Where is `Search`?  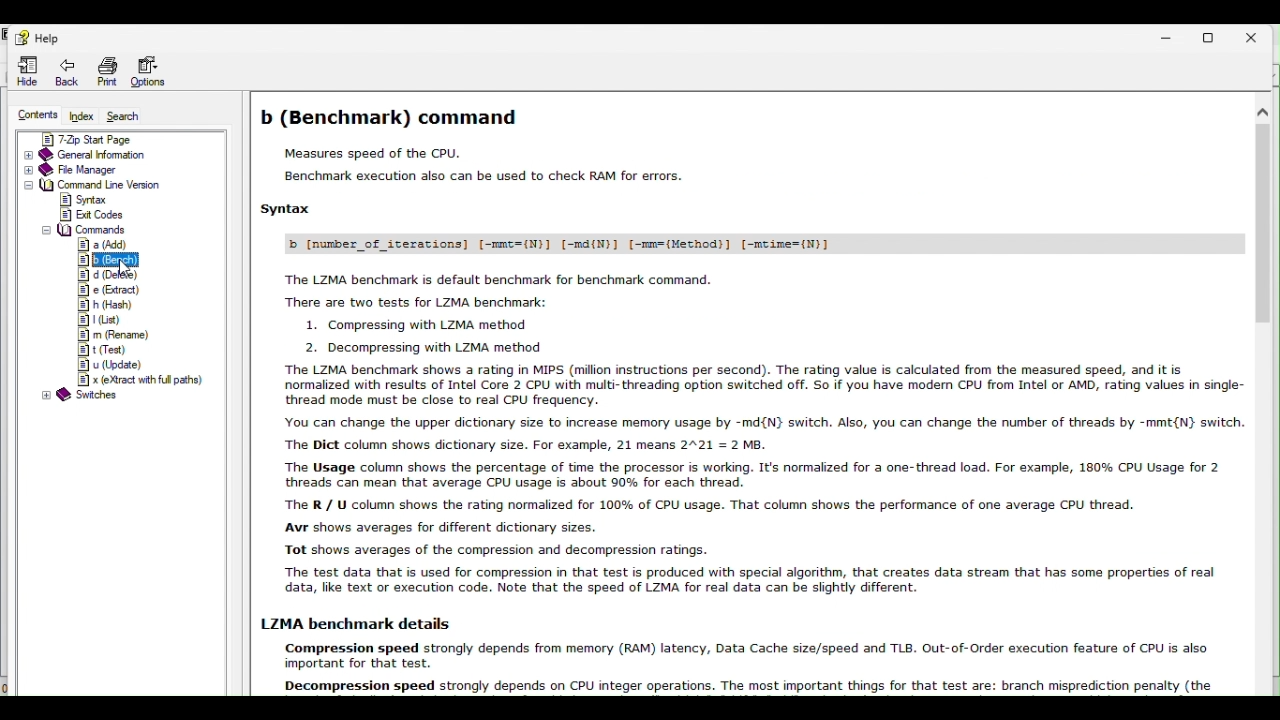
Search is located at coordinates (123, 117).